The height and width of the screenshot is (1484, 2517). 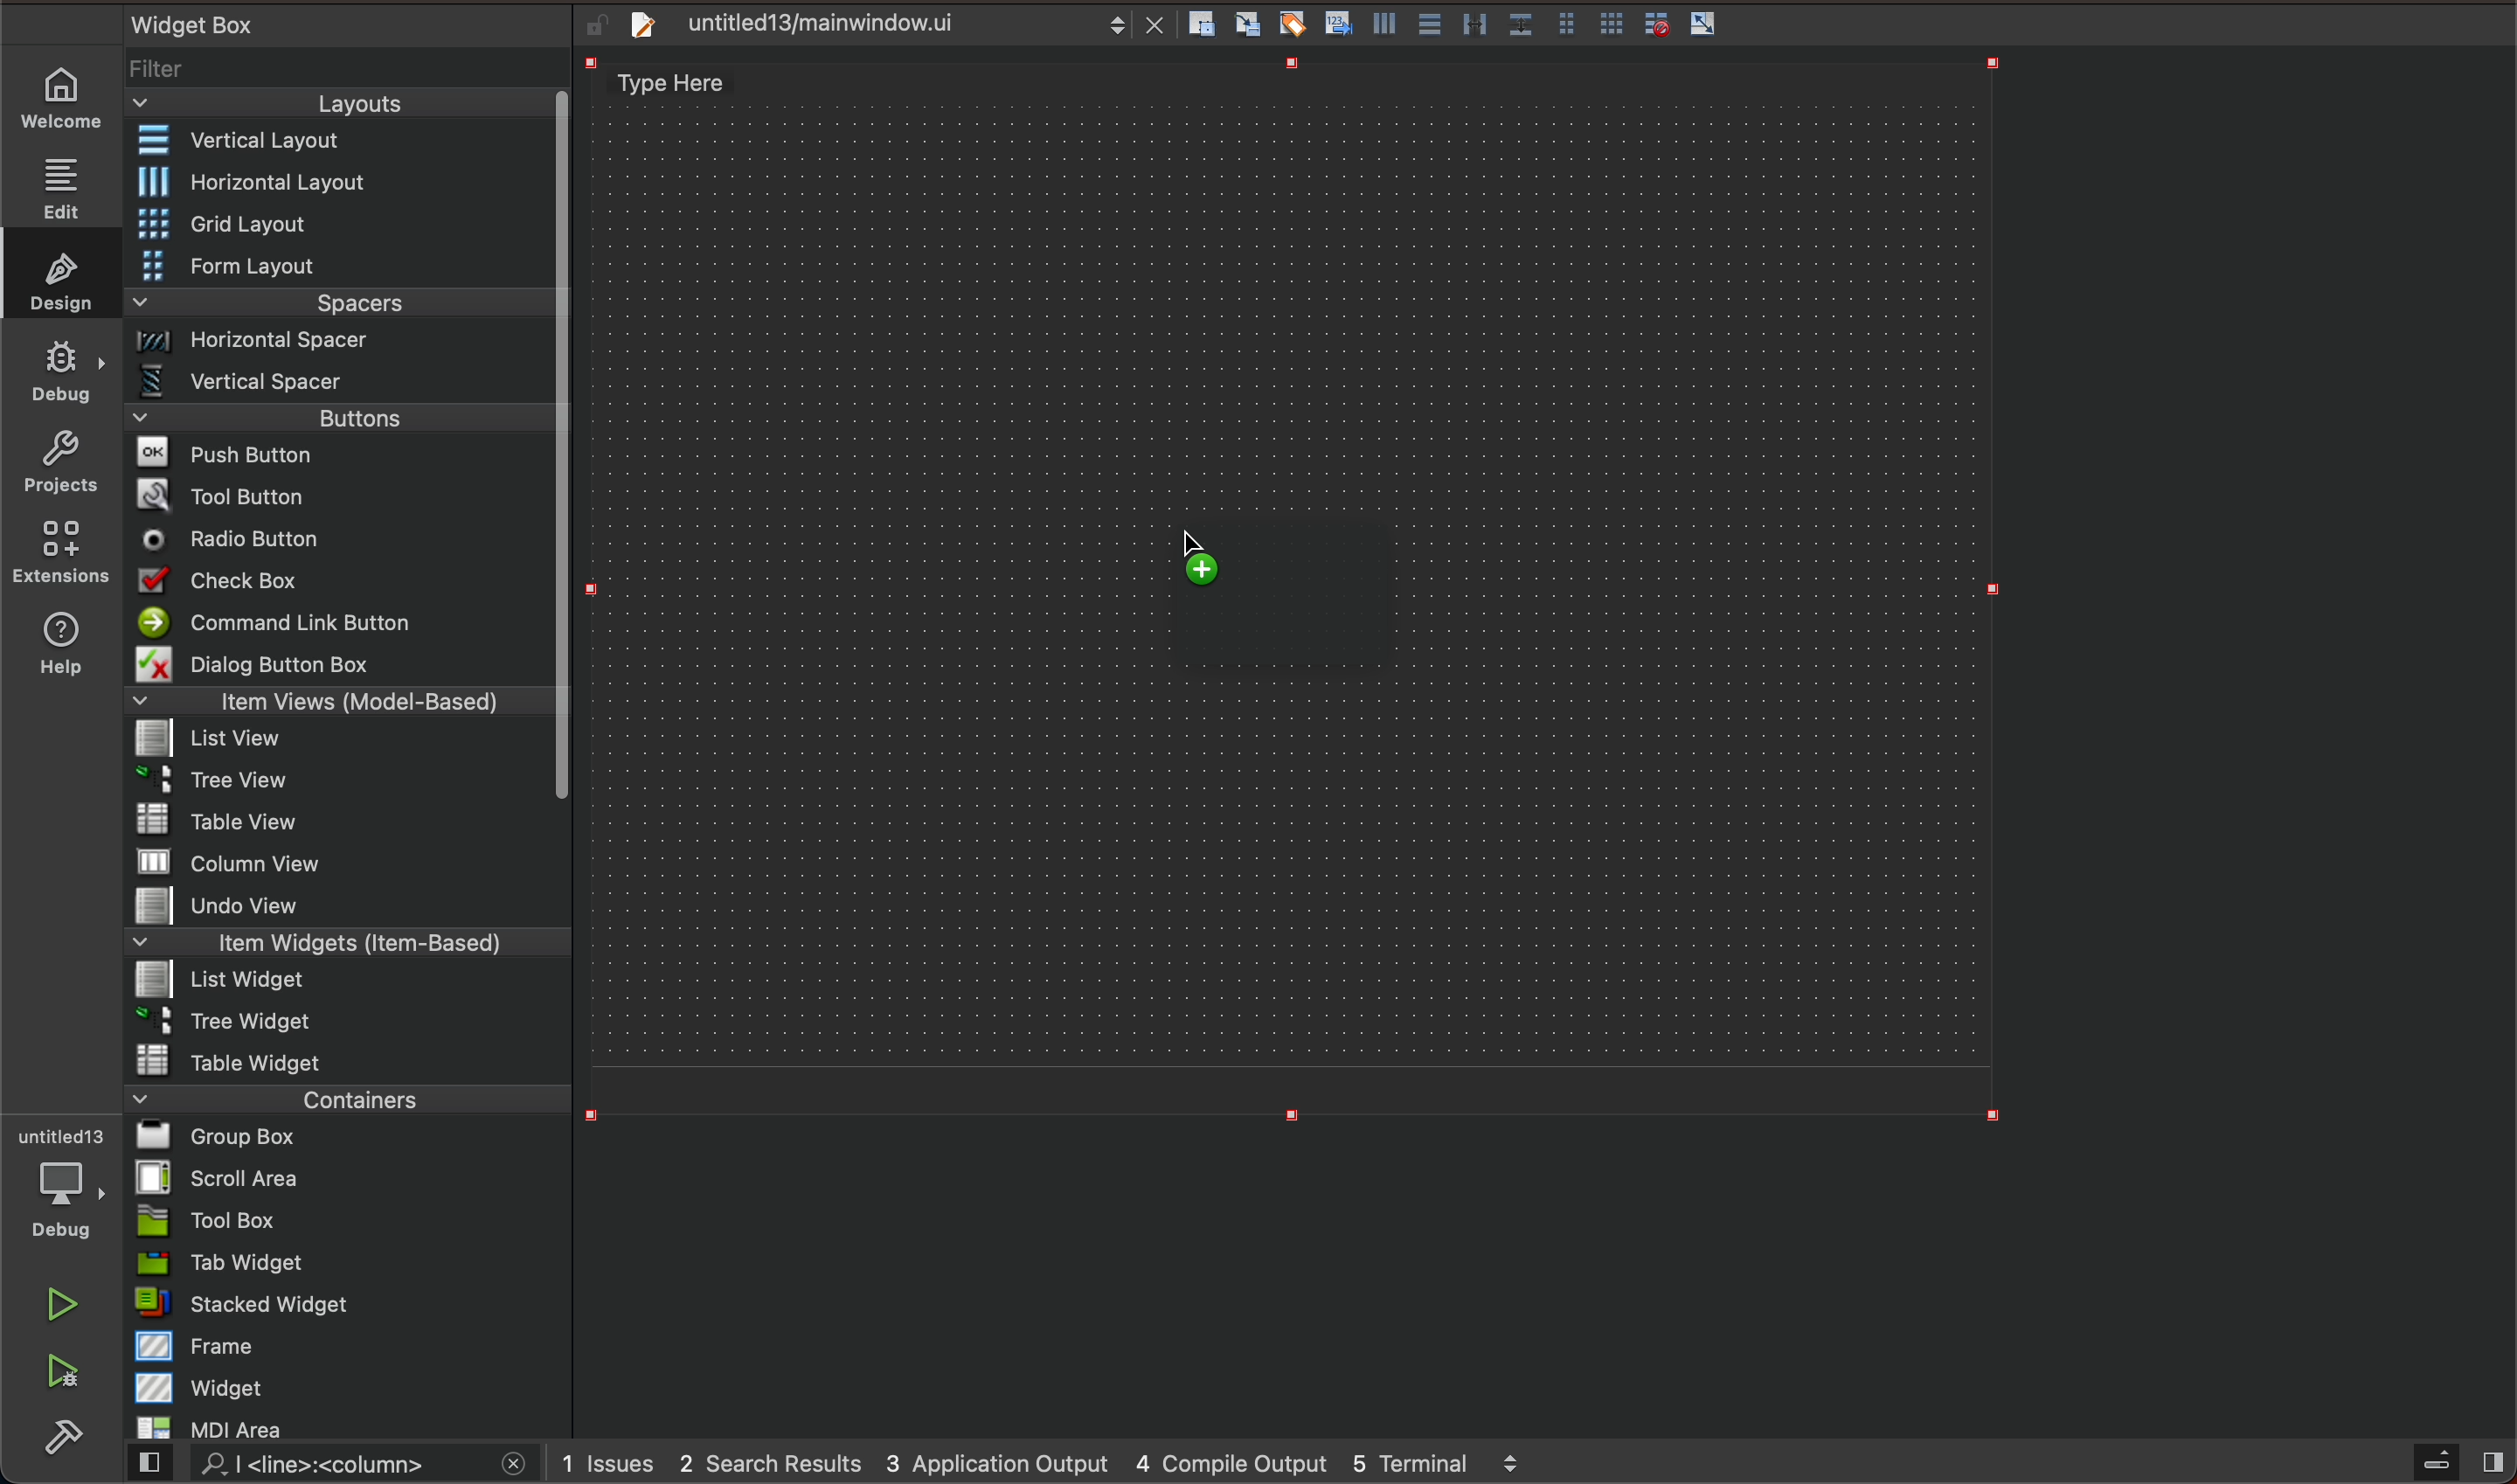 What do you see at coordinates (341, 492) in the screenshot?
I see `tool button` at bounding box center [341, 492].